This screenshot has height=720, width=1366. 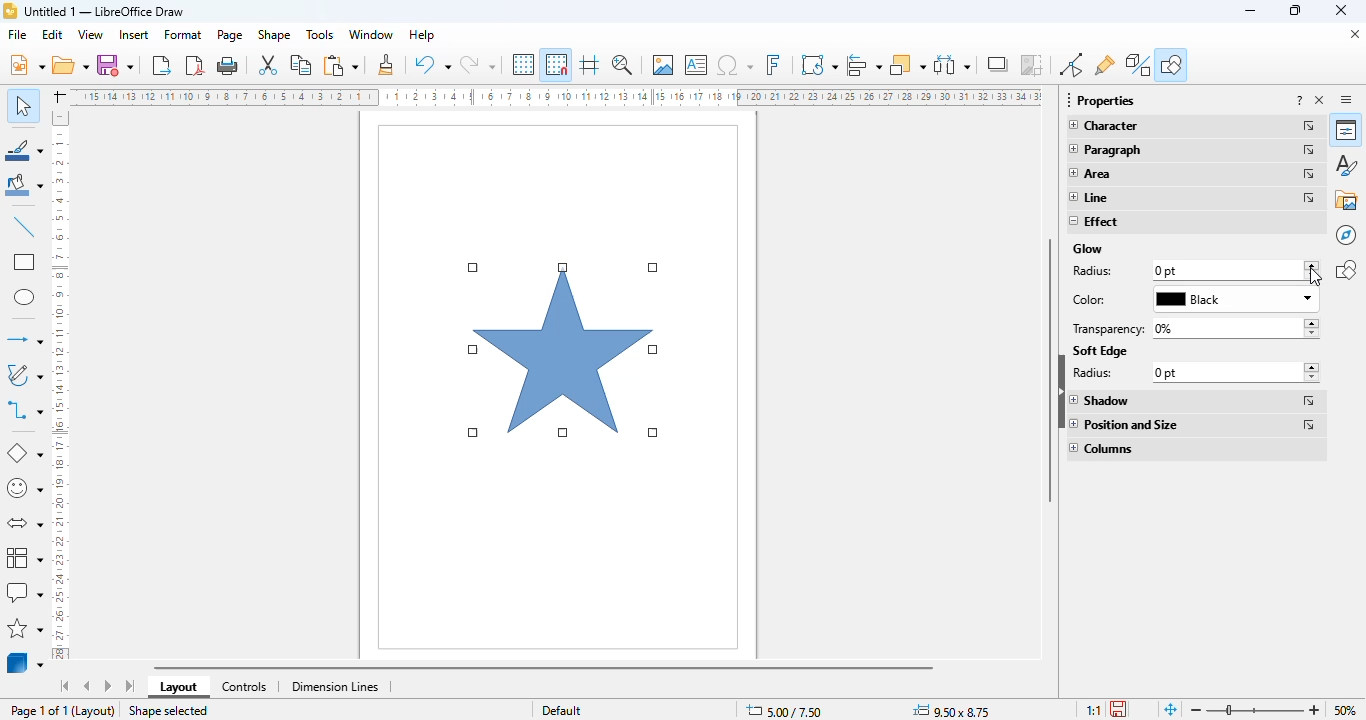 What do you see at coordinates (24, 228) in the screenshot?
I see `insert line` at bounding box center [24, 228].